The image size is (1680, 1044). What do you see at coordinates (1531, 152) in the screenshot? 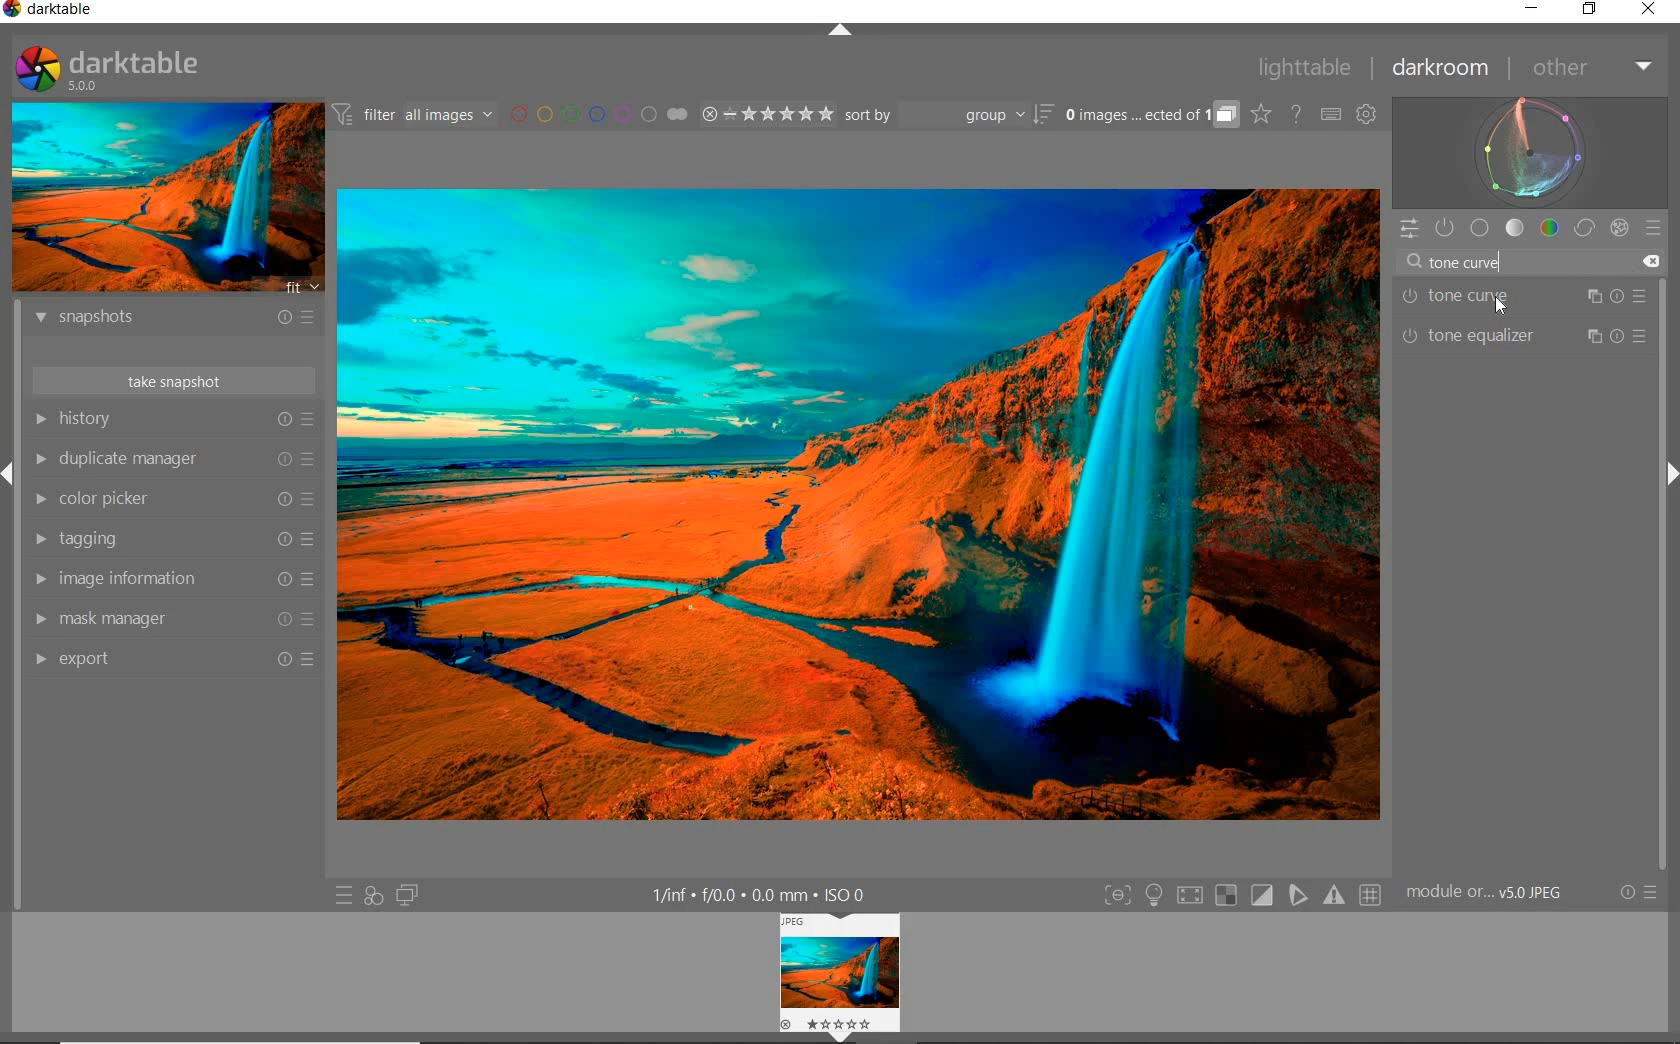
I see `waveform` at bounding box center [1531, 152].